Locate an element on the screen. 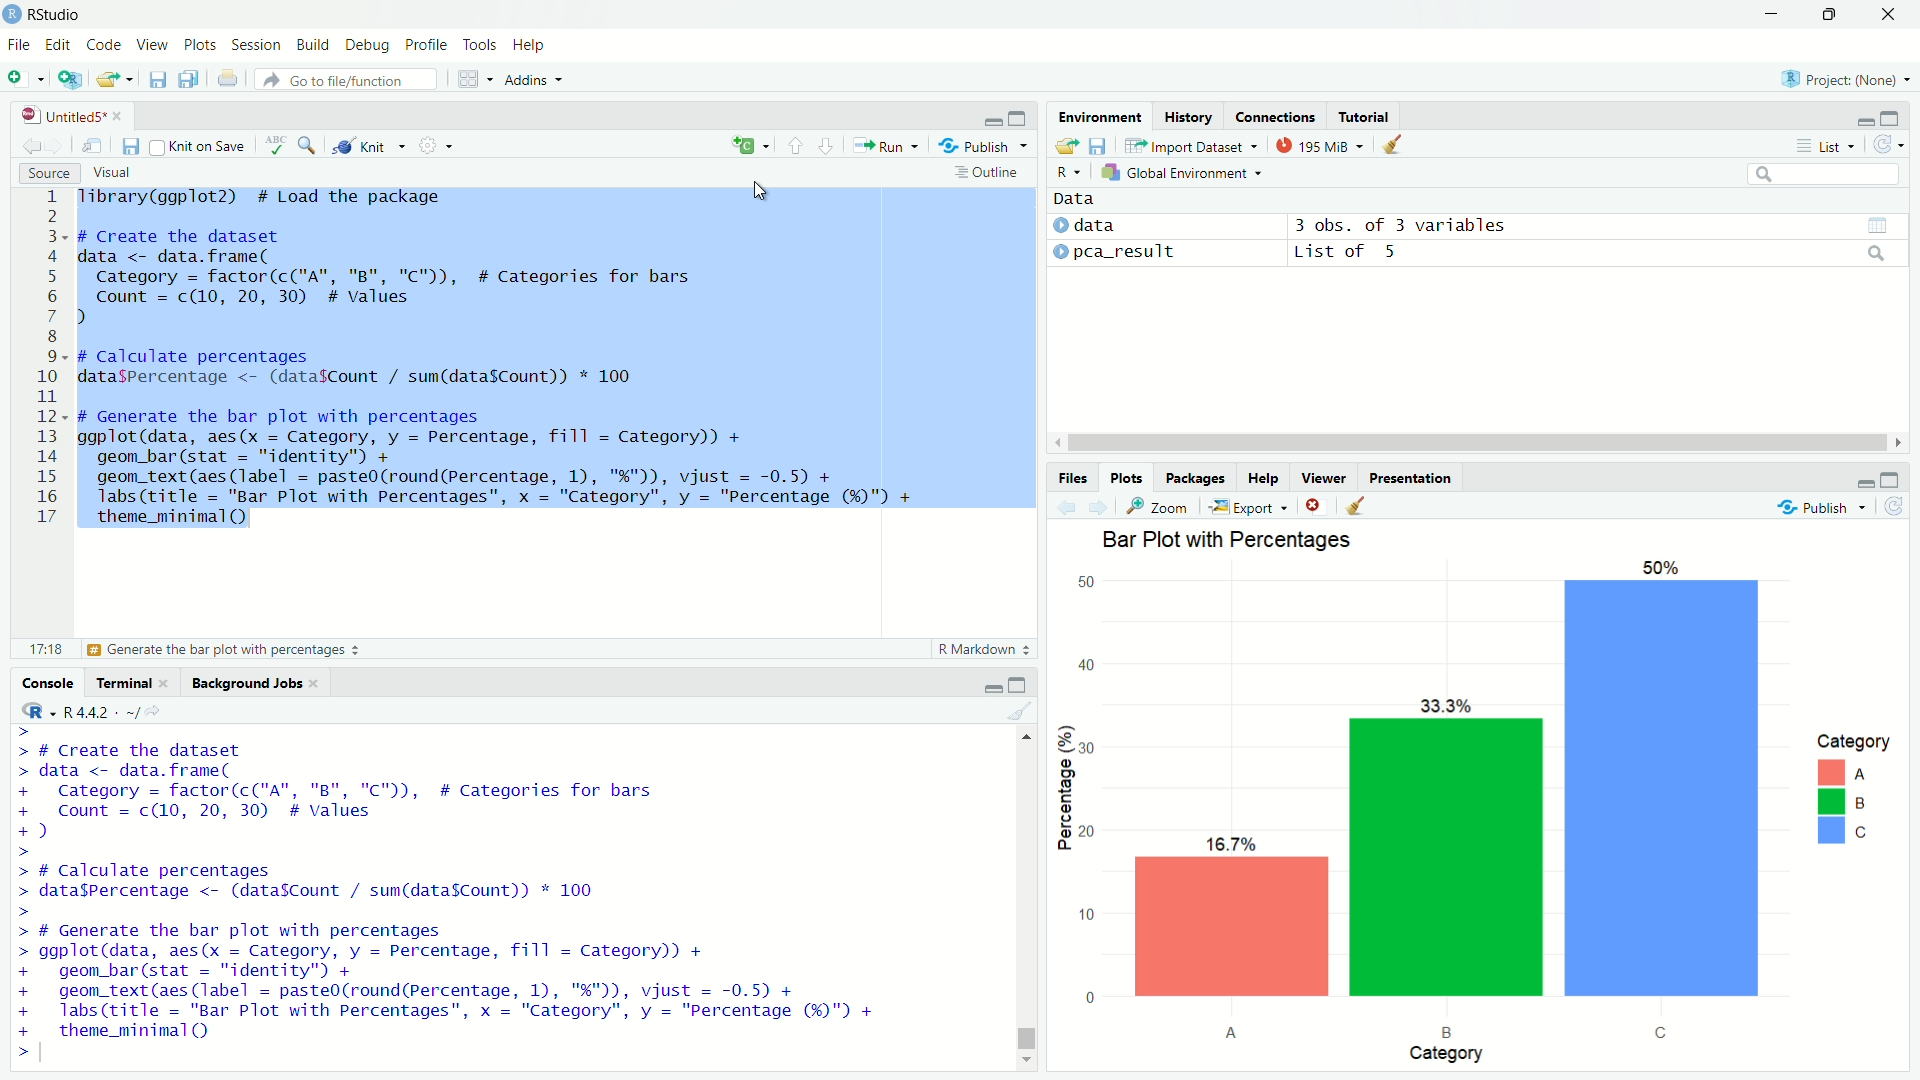 This screenshot has width=1920, height=1080. maximize is located at coordinates (1023, 683).